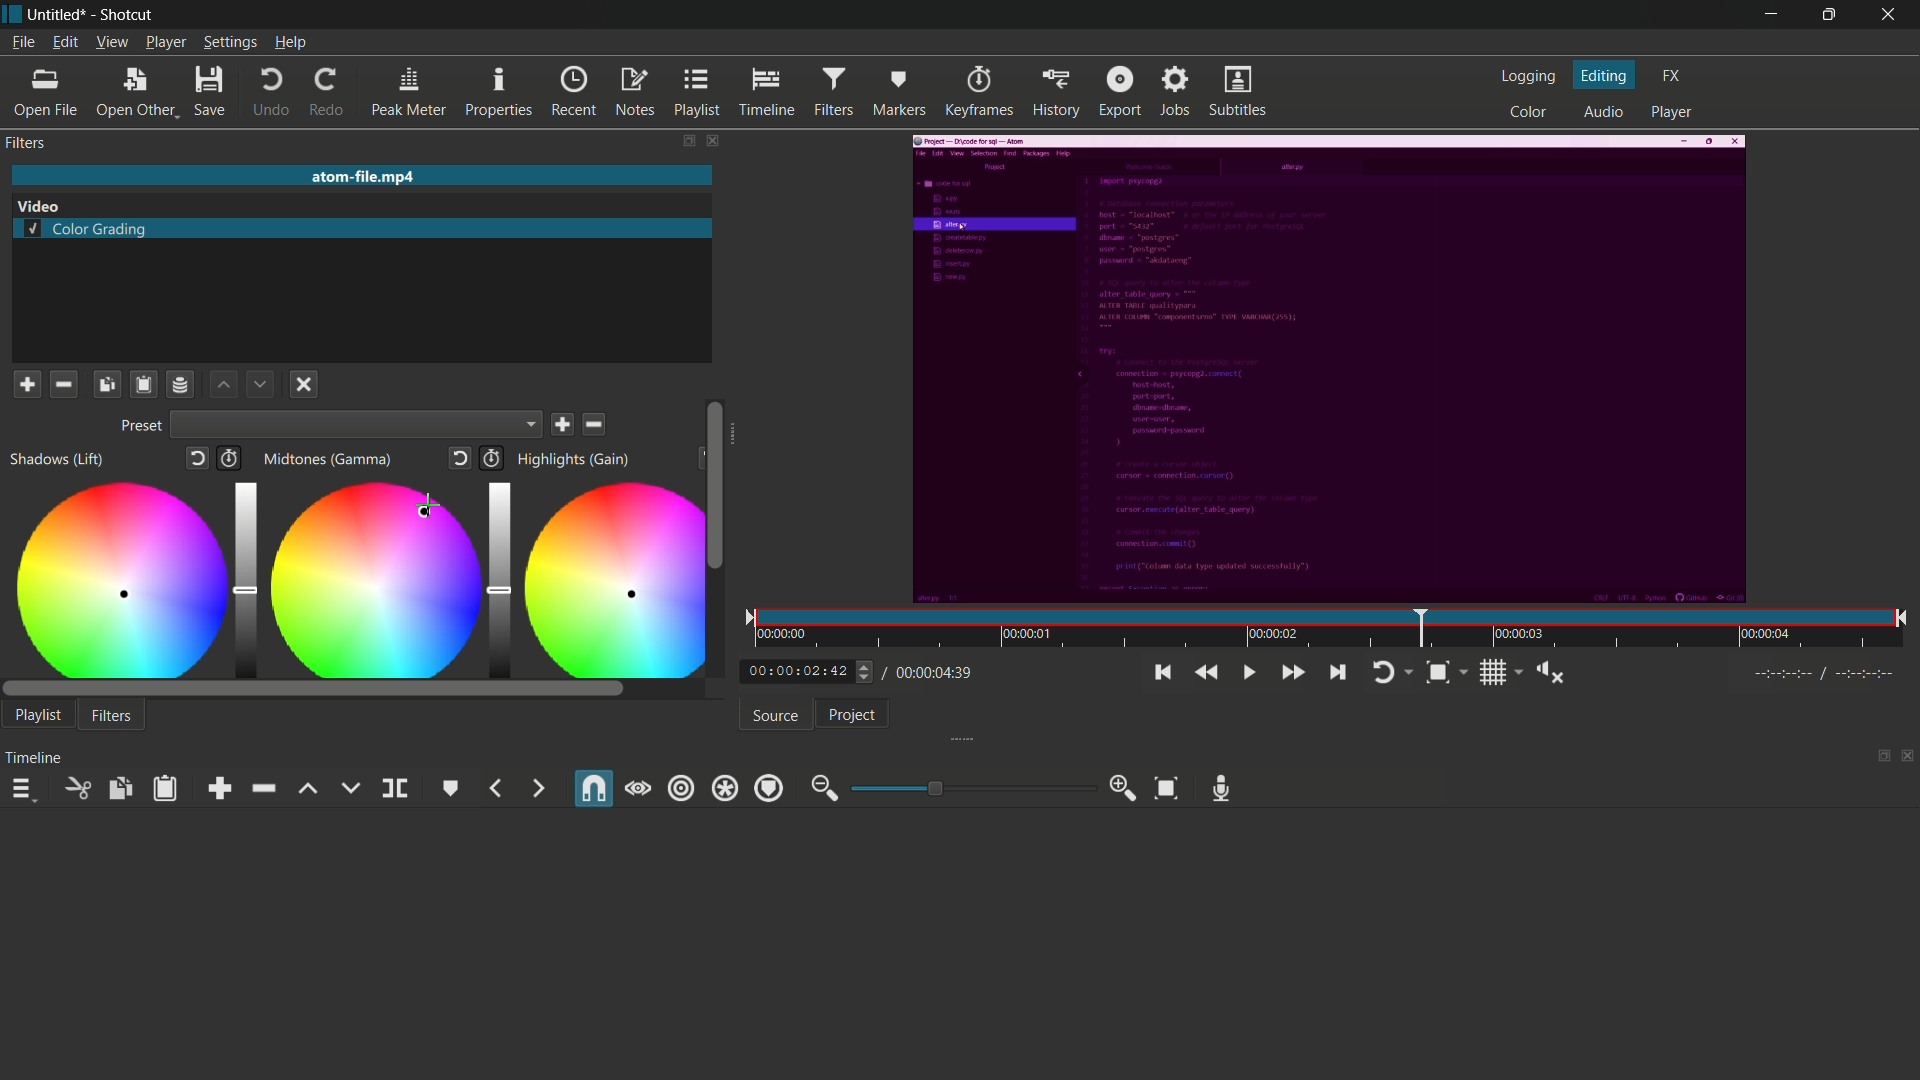 This screenshot has width=1920, height=1080. What do you see at coordinates (1161, 673) in the screenshot?
I see `skip to the previous point` at bounding box center [1161, 673].